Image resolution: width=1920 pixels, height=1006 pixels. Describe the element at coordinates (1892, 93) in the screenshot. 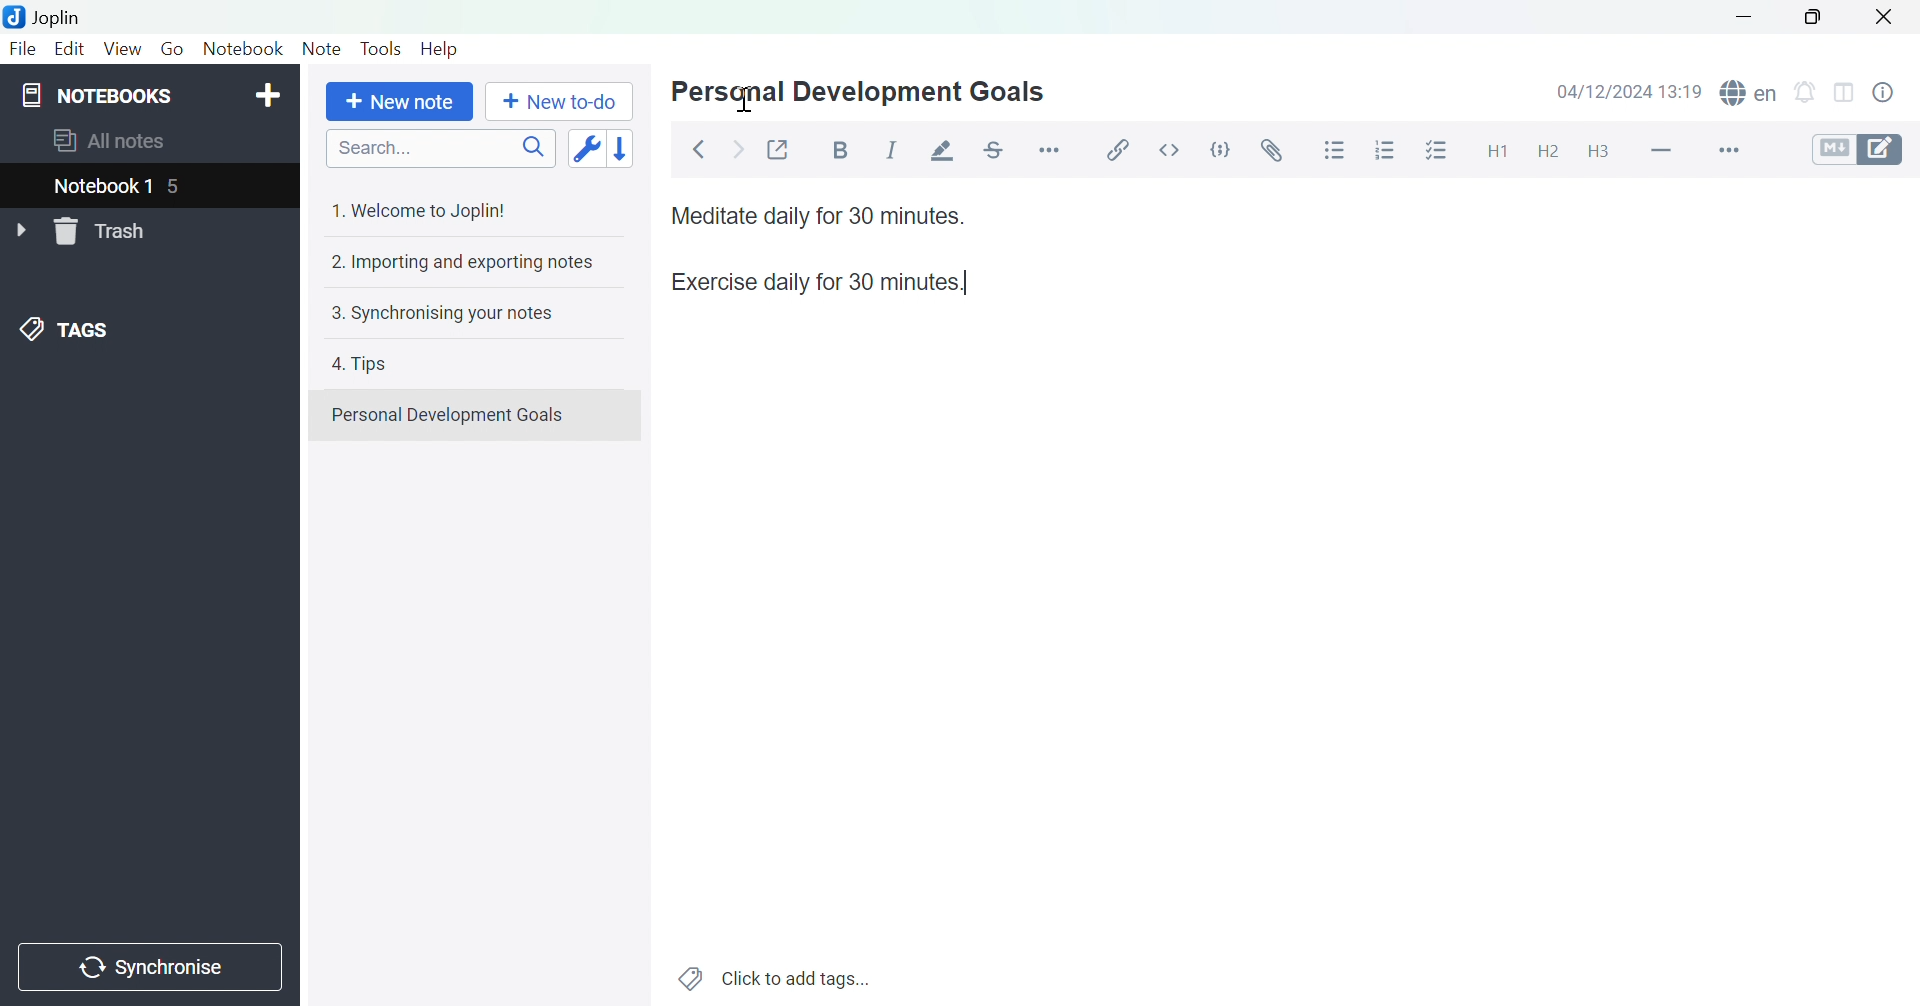

I see `Note properties` at that location.